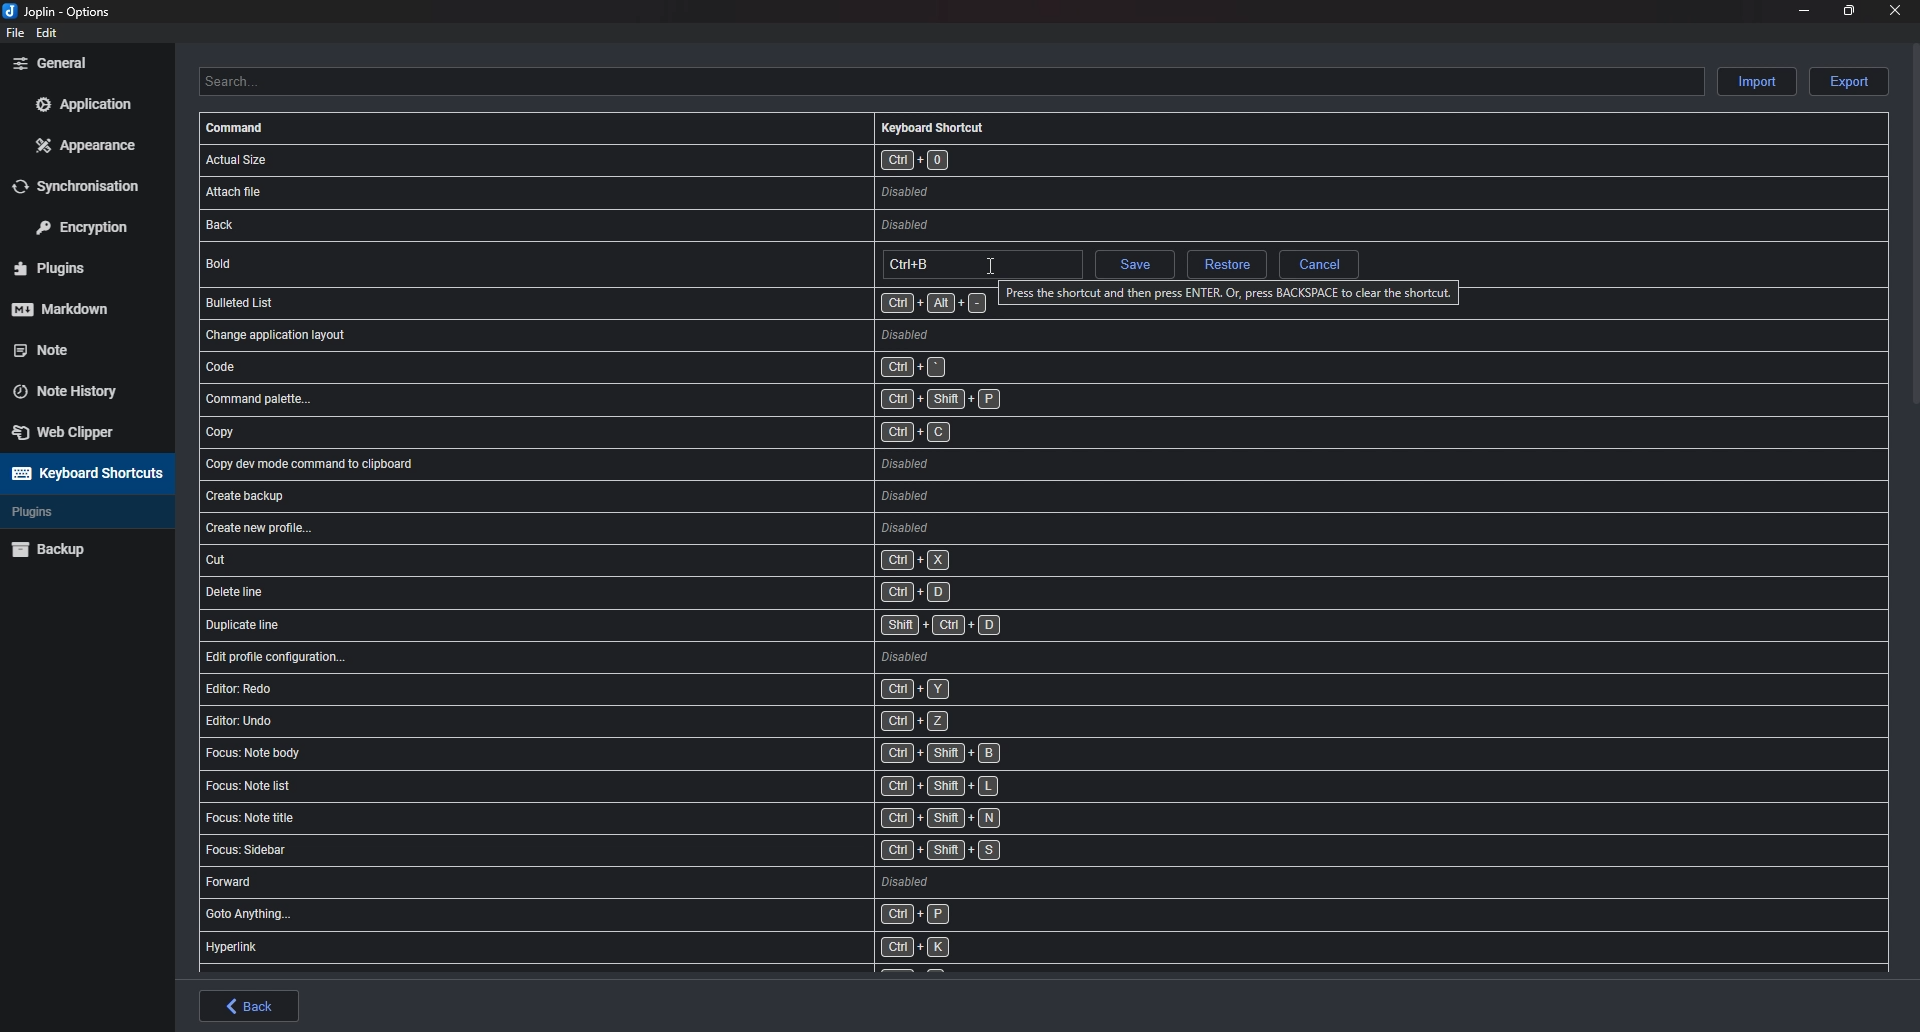 The height and width of the screenshot is (1032, 1920). What do you see at coordinates (661, 720) in the screenshot?
I see `shortcut` at bounding box center [661, 720].